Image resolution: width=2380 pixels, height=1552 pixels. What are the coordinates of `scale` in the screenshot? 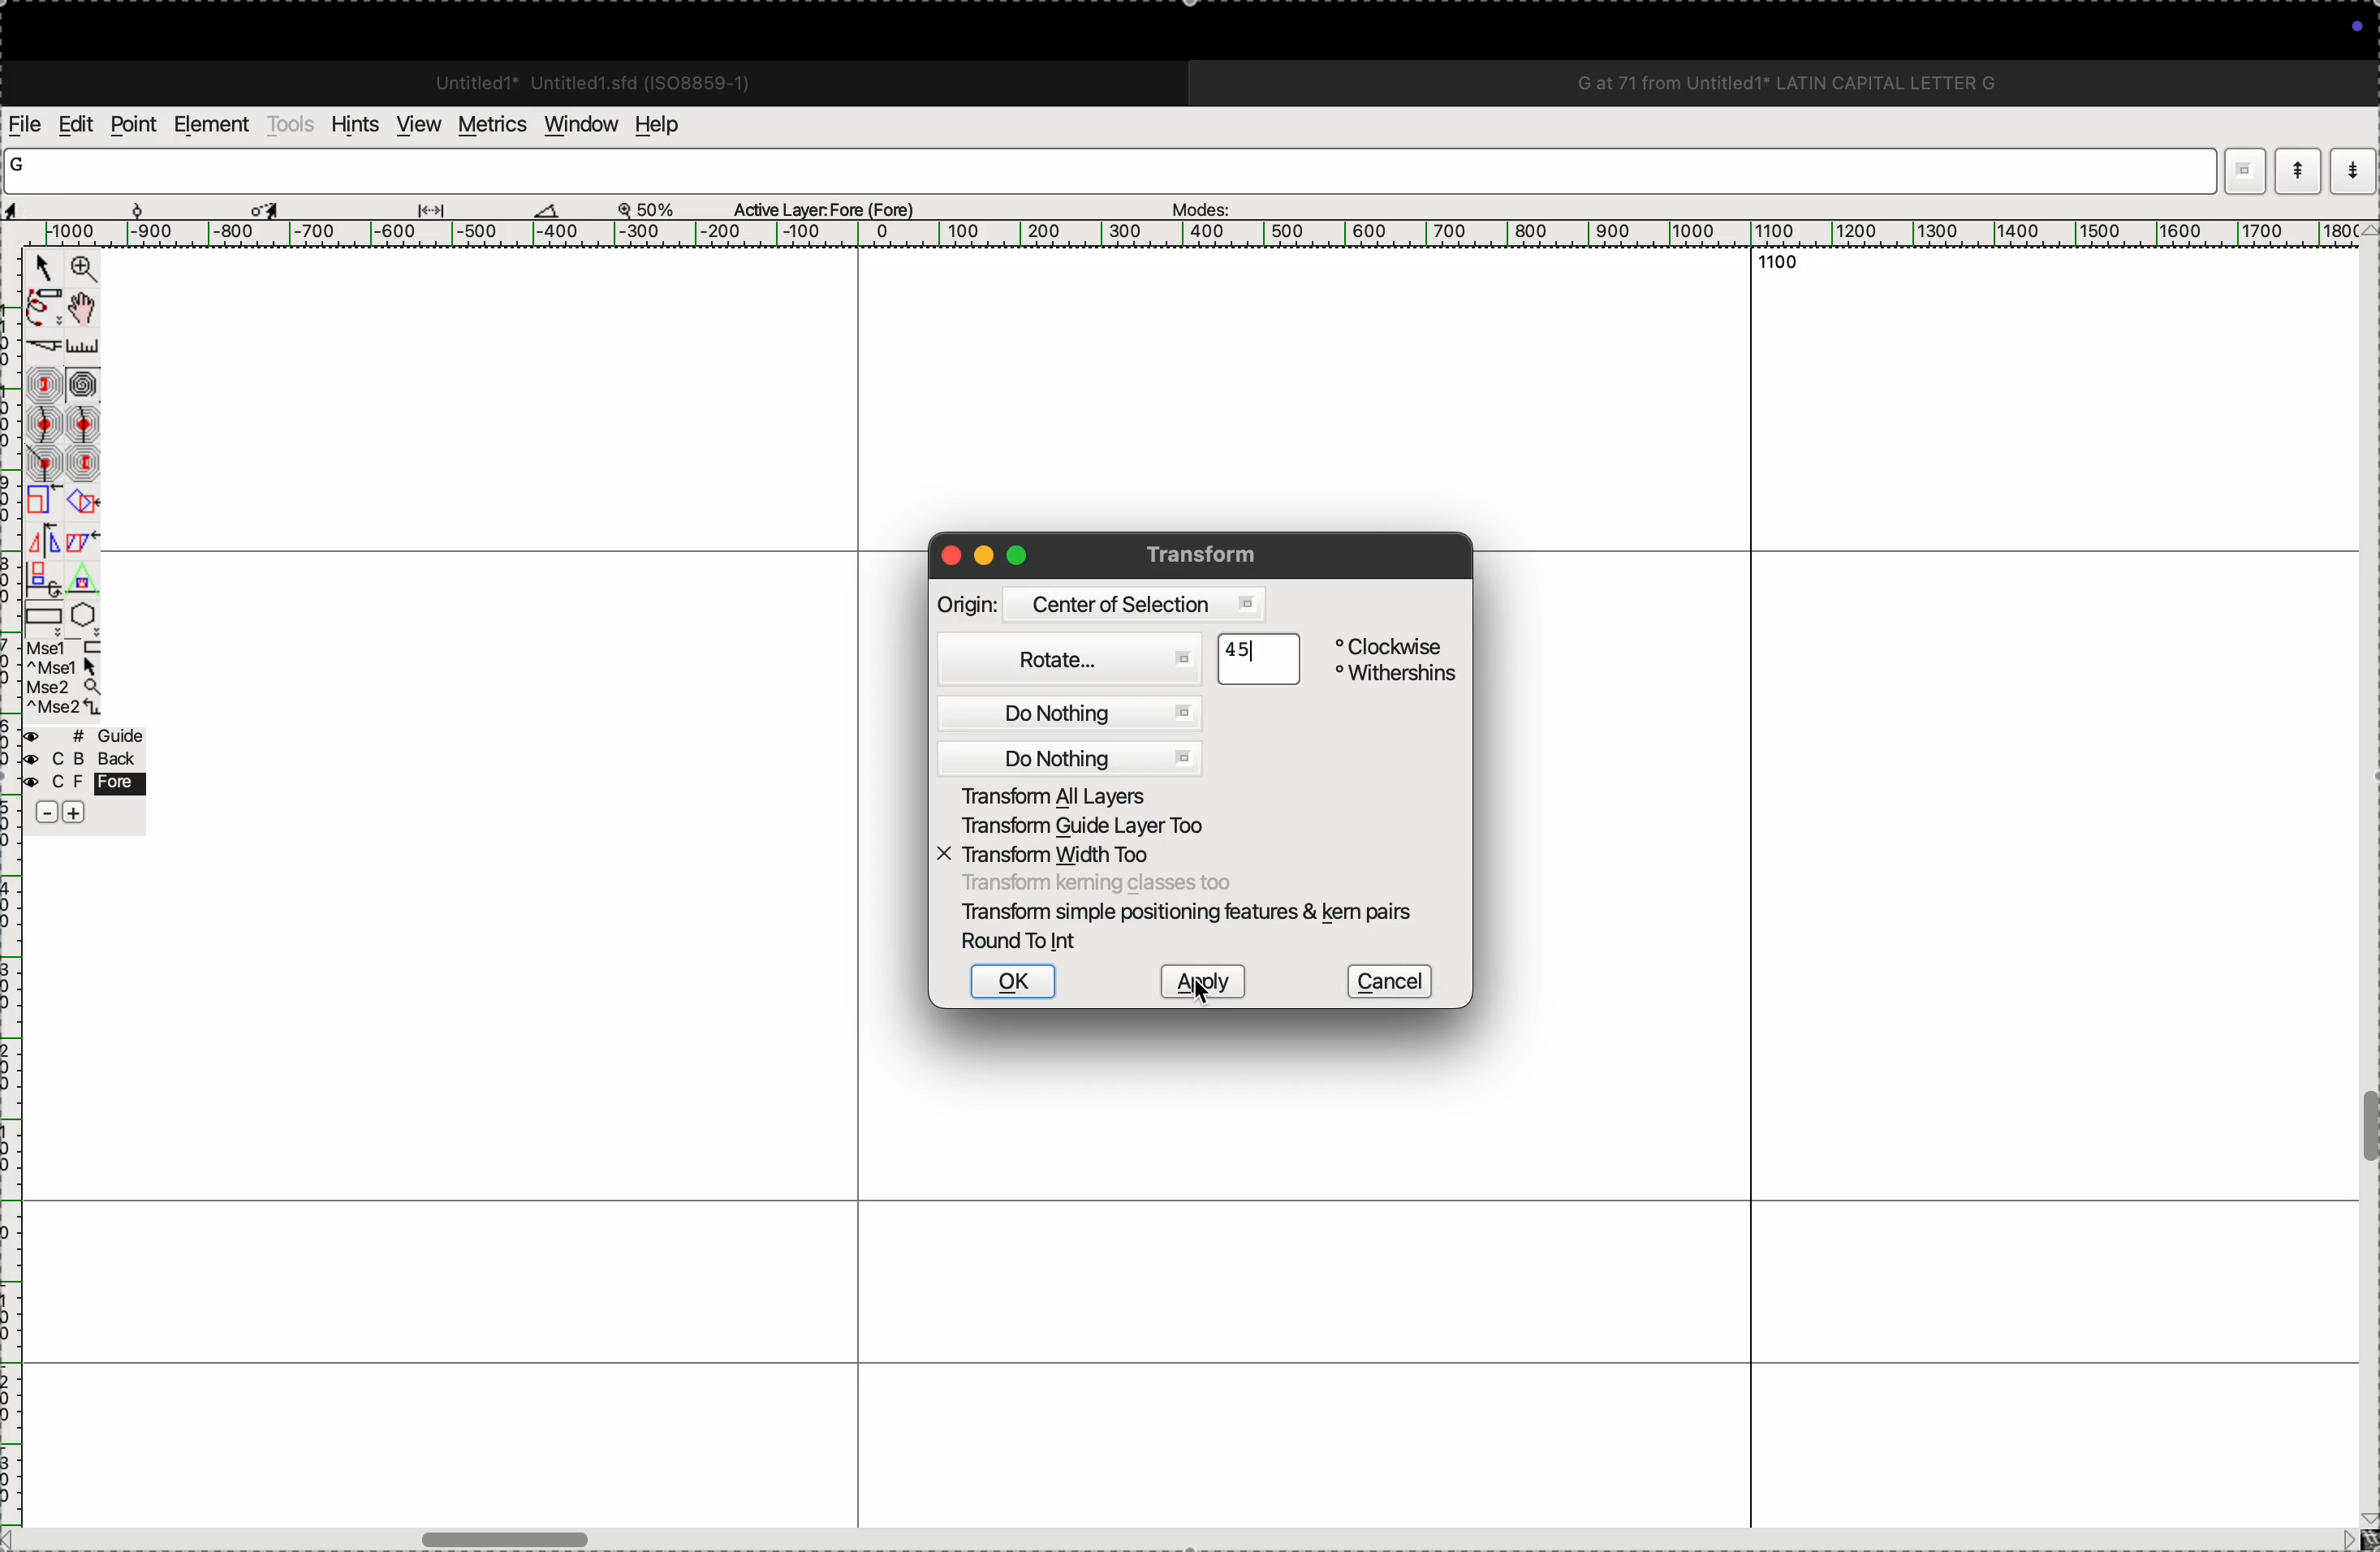 It's located at (1201, 233).